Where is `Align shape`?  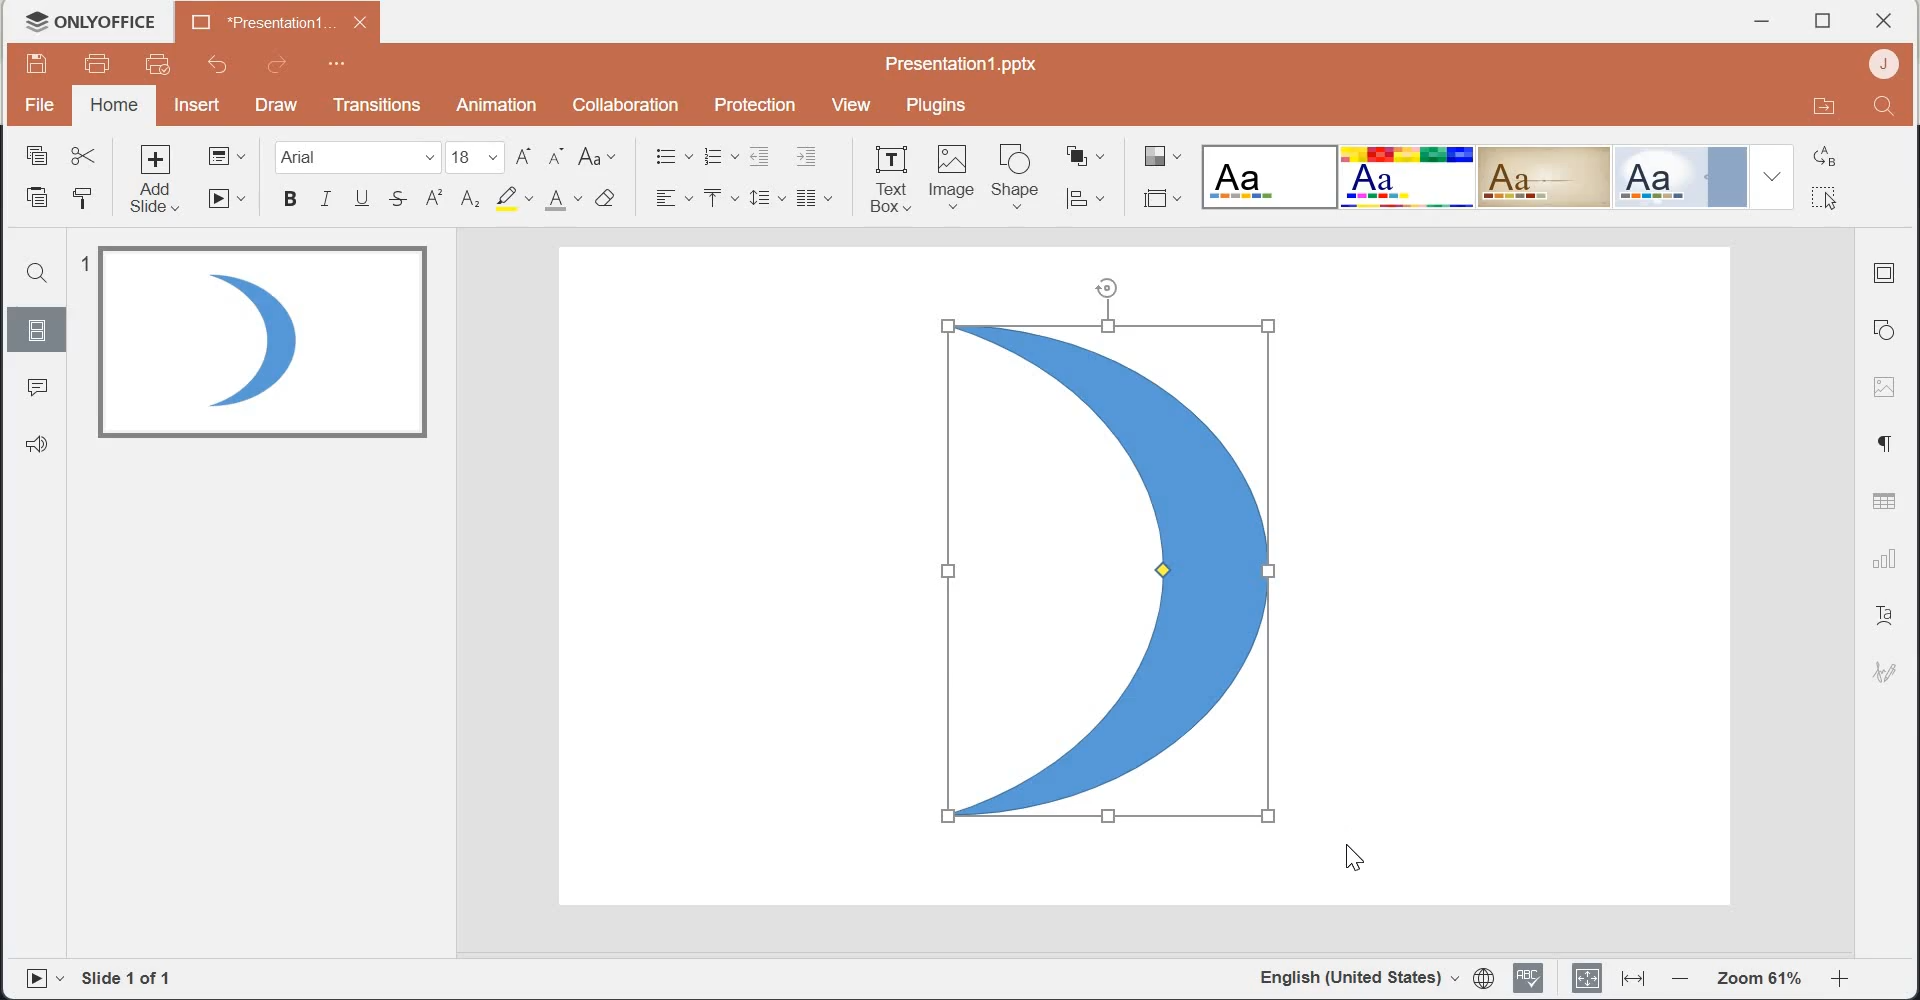
Align shape is located at coordinates (1092, 200).